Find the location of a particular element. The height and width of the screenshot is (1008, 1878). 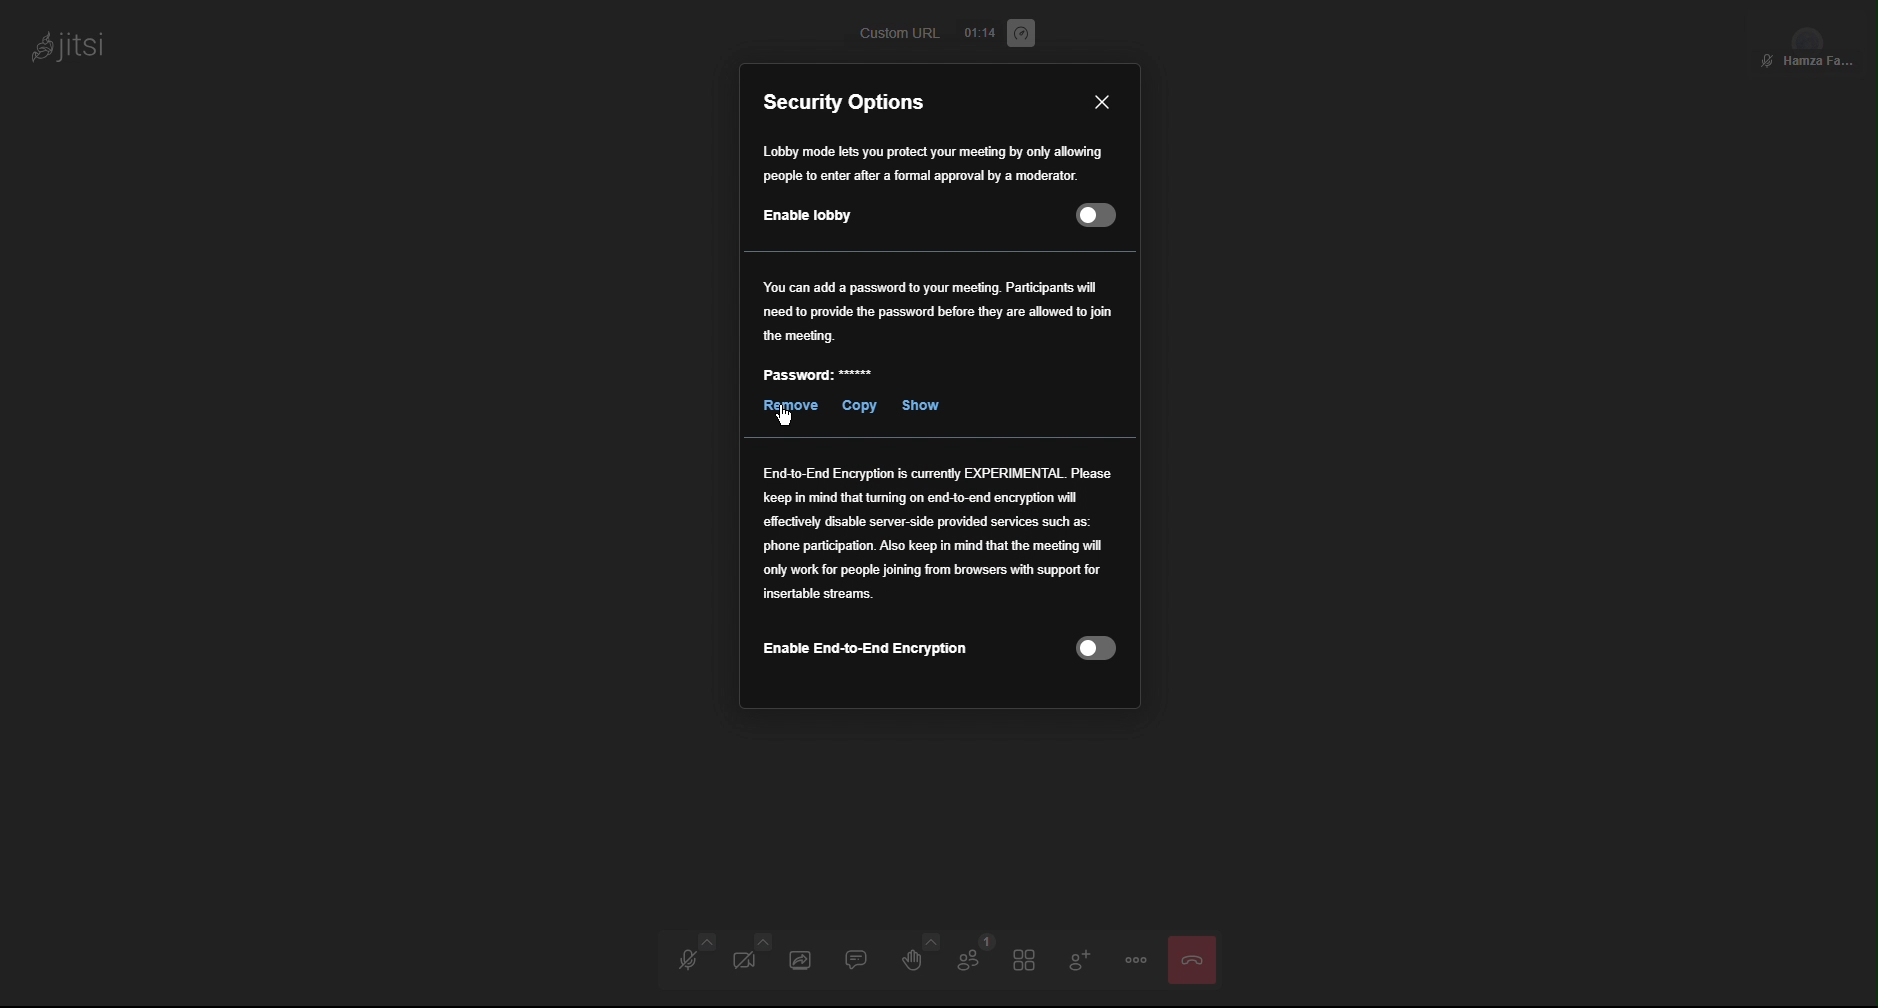

Lobby mode lets you protect your meeting by only allowing people to only enter after approval from a moderator is located at coordinates (934, 164).